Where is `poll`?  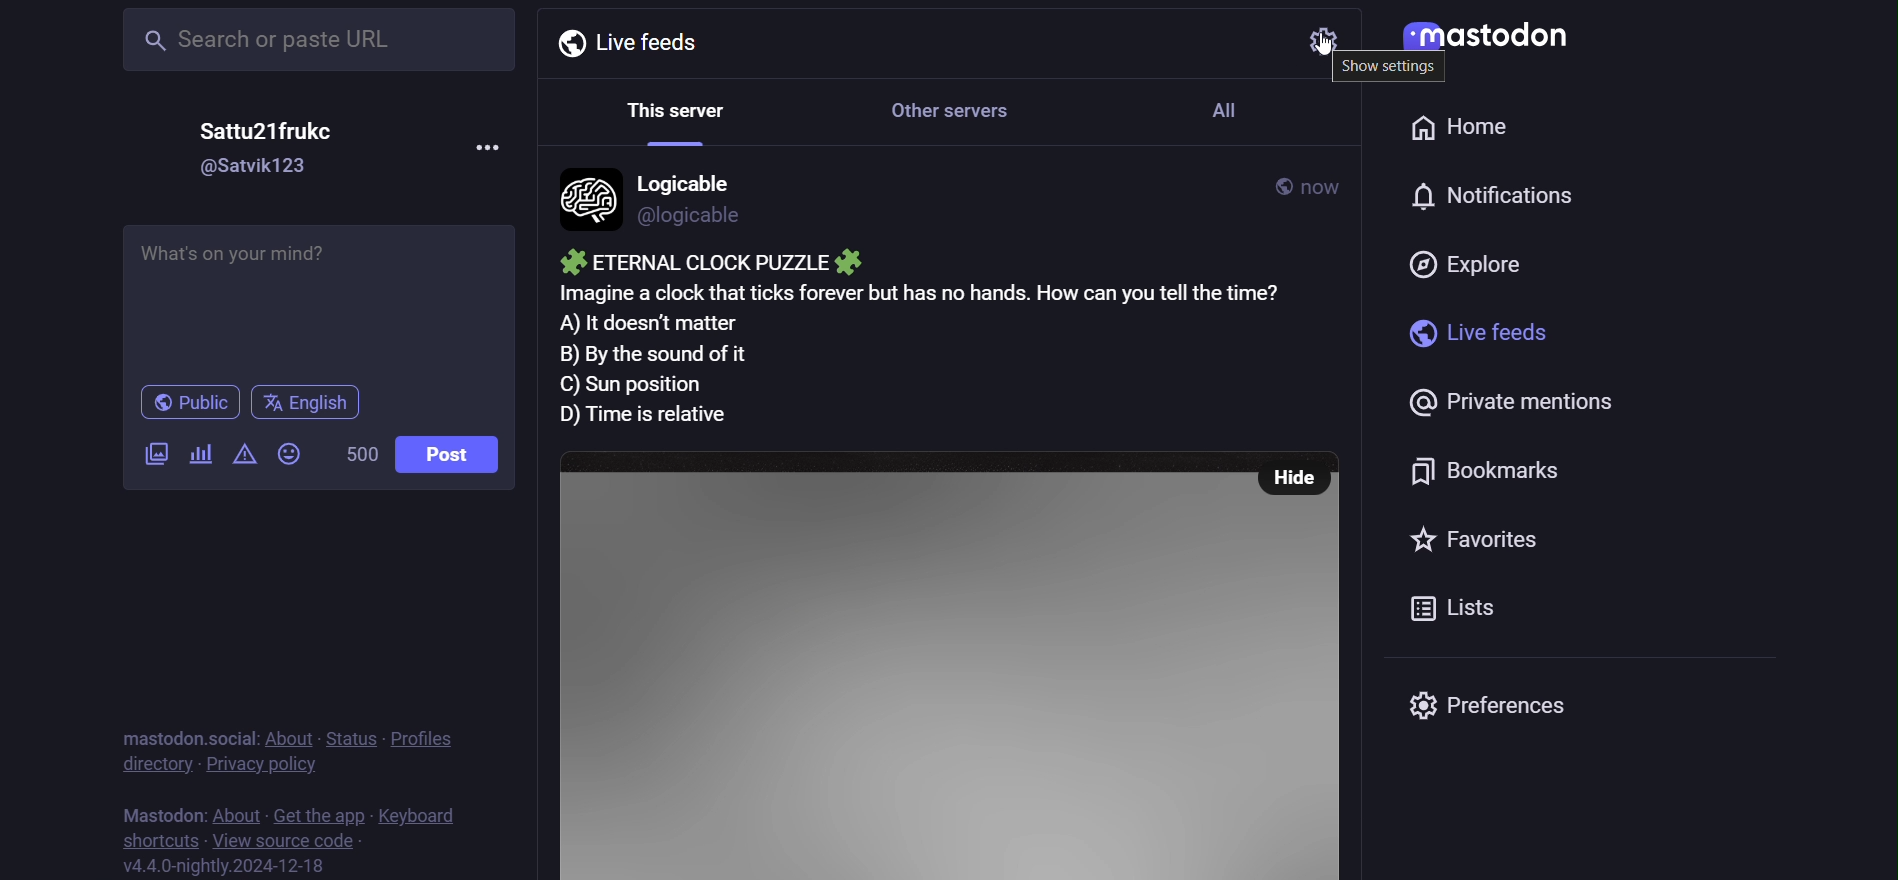
poll is located at coordinates (202, 452).